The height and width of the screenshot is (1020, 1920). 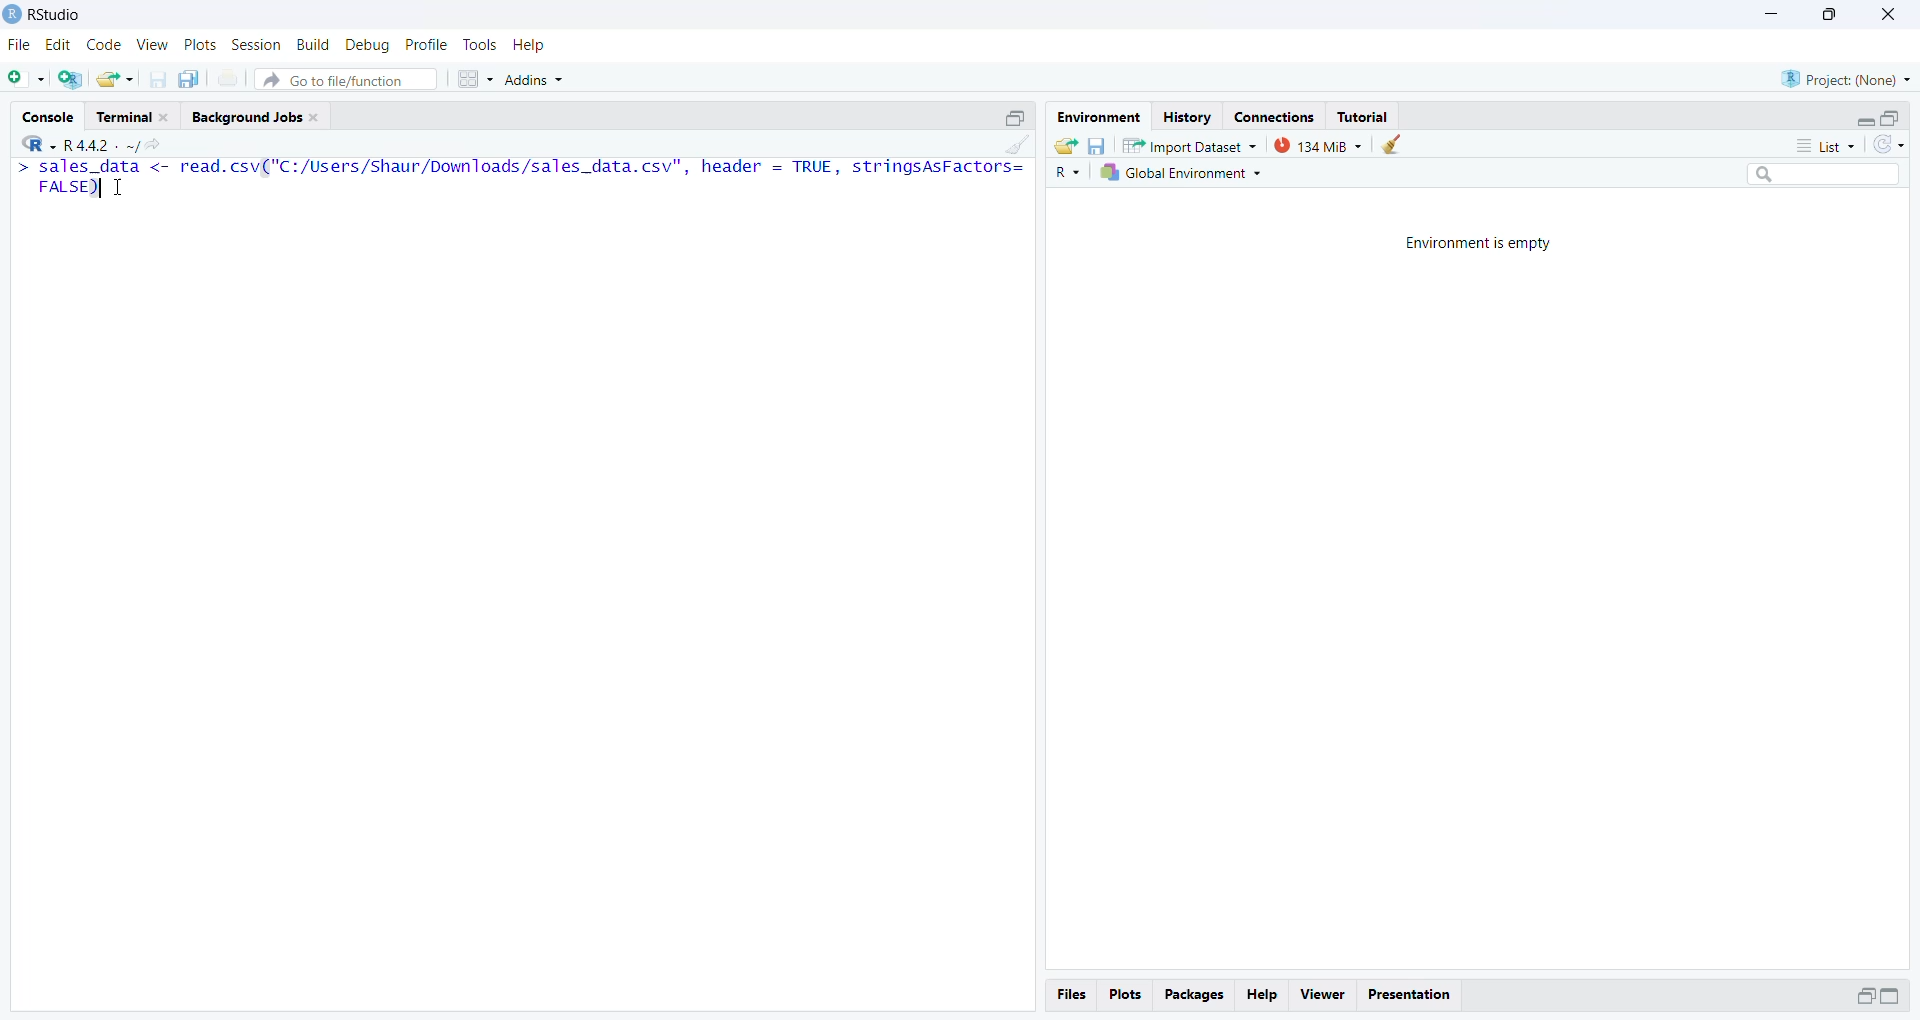 What do you see at coordinates (368, 47) in the screenshot?
I see `Debug` at bounding box center [368, 47].